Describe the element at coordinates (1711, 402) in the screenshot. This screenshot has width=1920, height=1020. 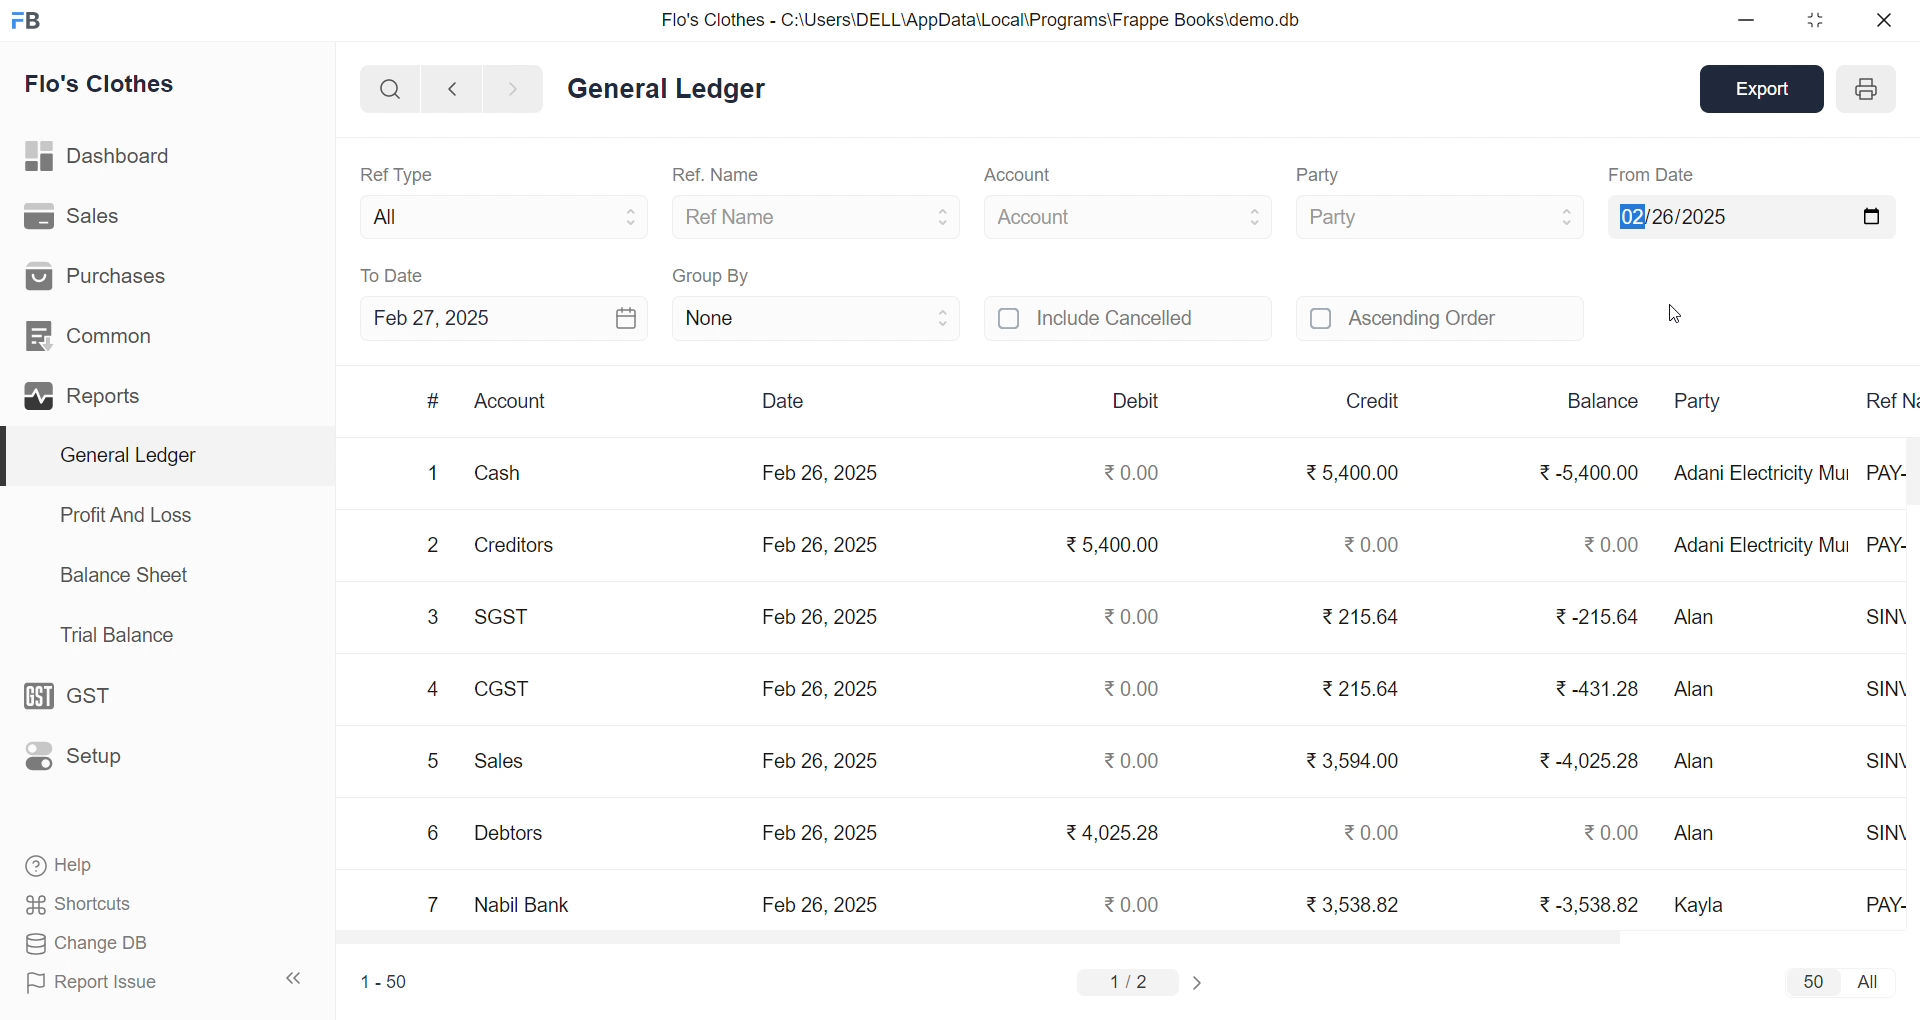
I see `Party` at that location.